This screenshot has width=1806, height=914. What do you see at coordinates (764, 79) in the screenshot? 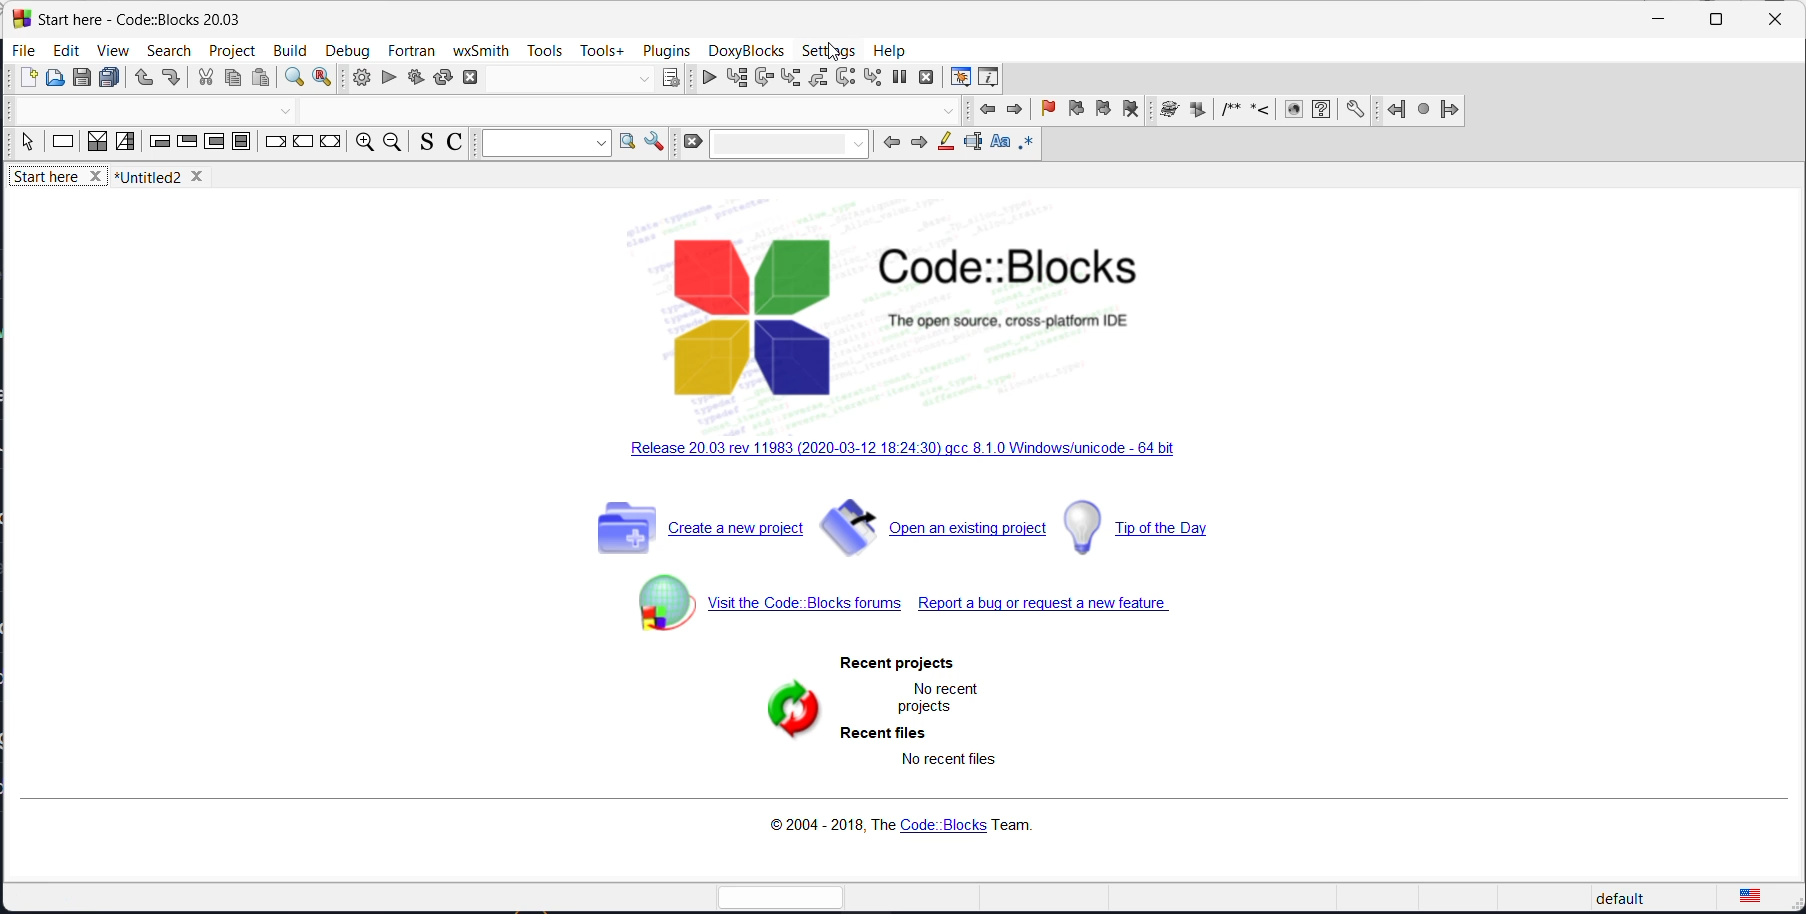
I see `next line` at bounding box center [764, 79].